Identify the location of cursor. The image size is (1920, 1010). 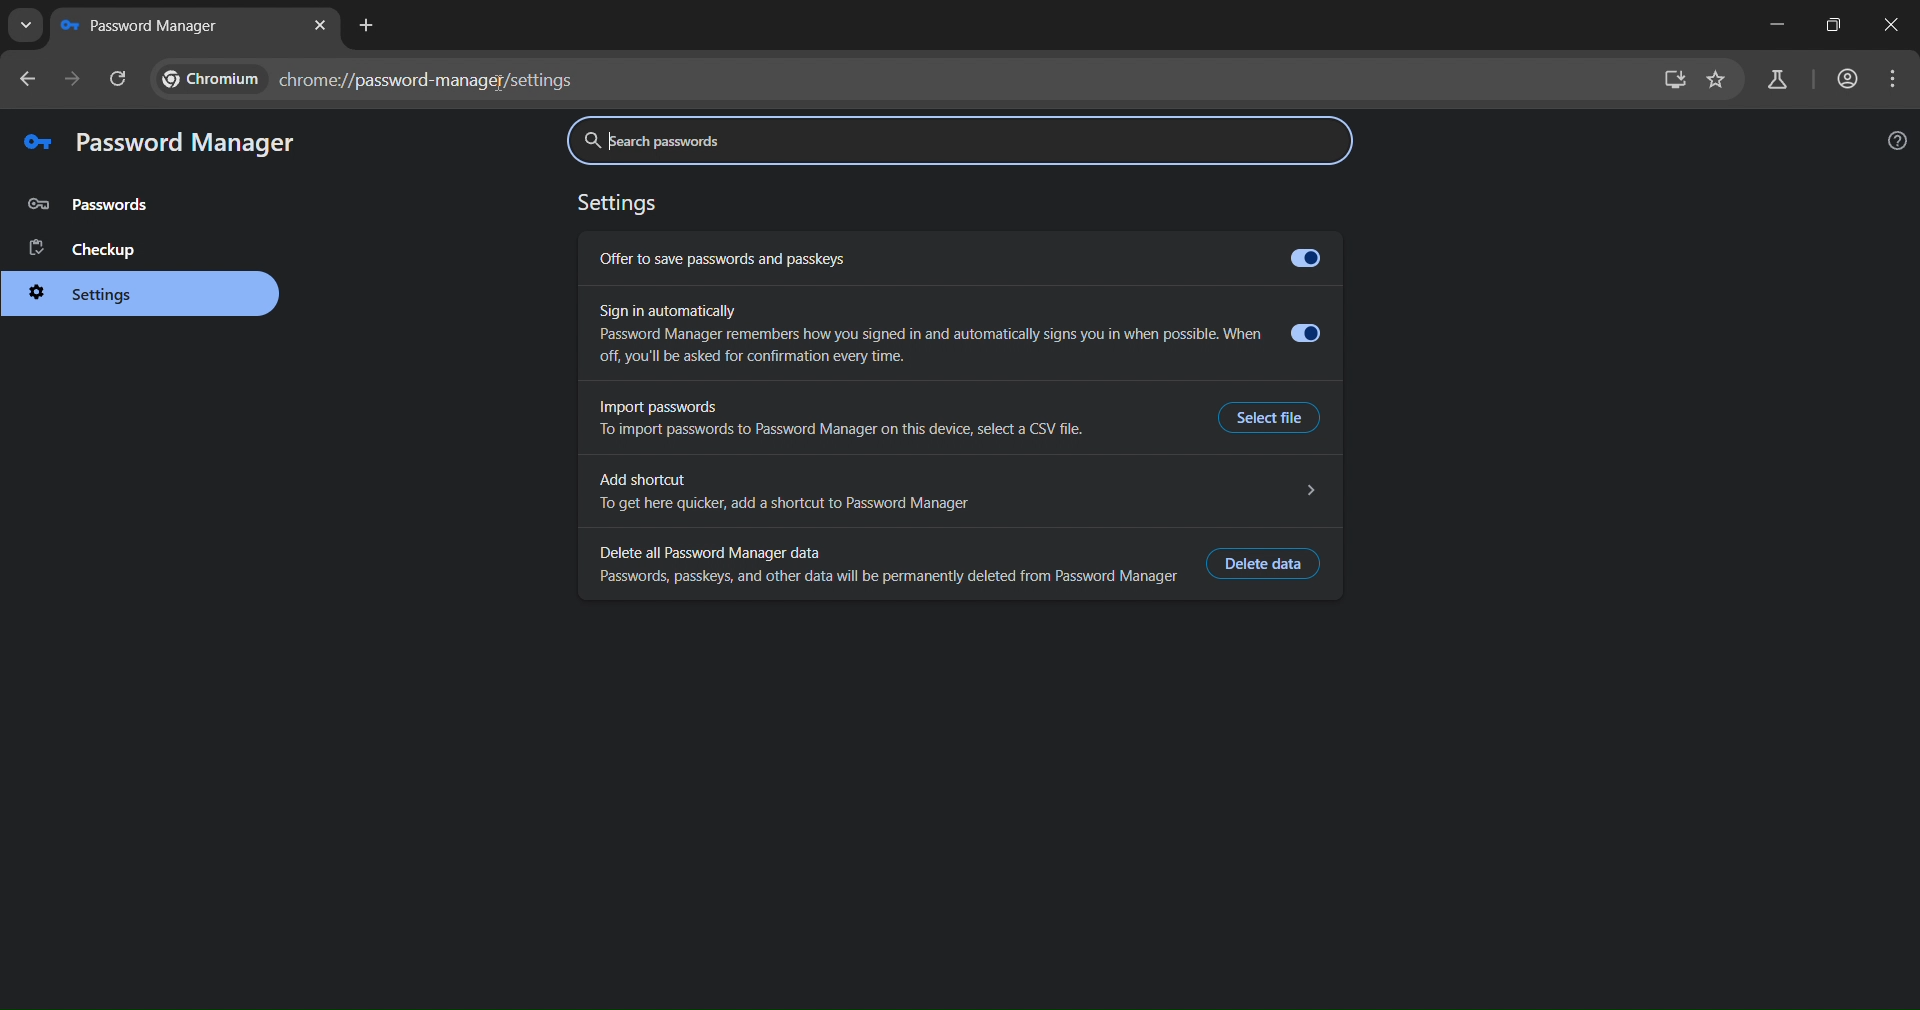
(492, 84).